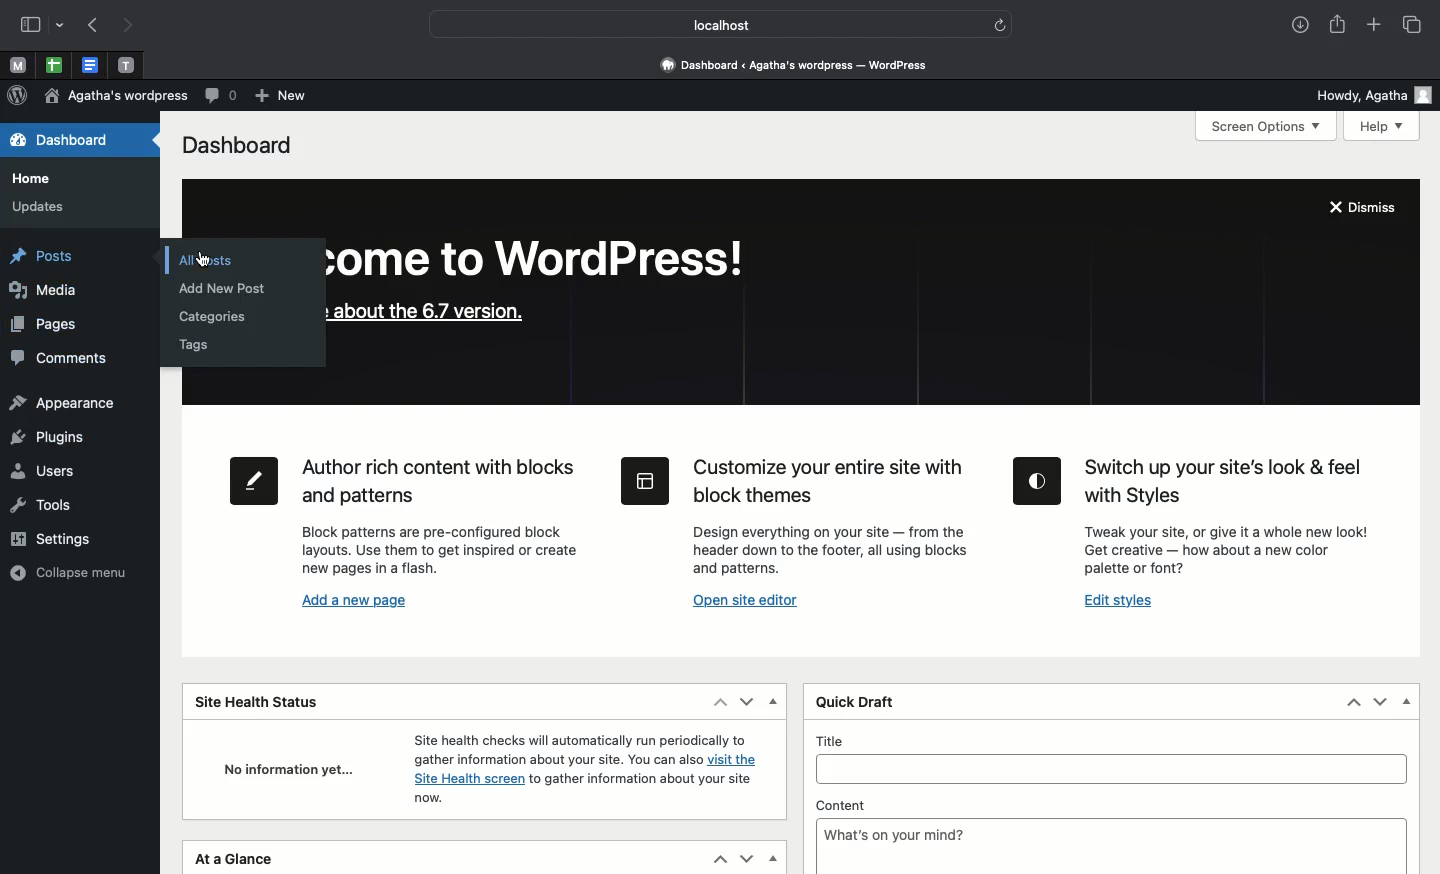  What do you see at coordinates (239, 860) in the screenshot?
I see `At a glance` at bounding box center [239, 860].